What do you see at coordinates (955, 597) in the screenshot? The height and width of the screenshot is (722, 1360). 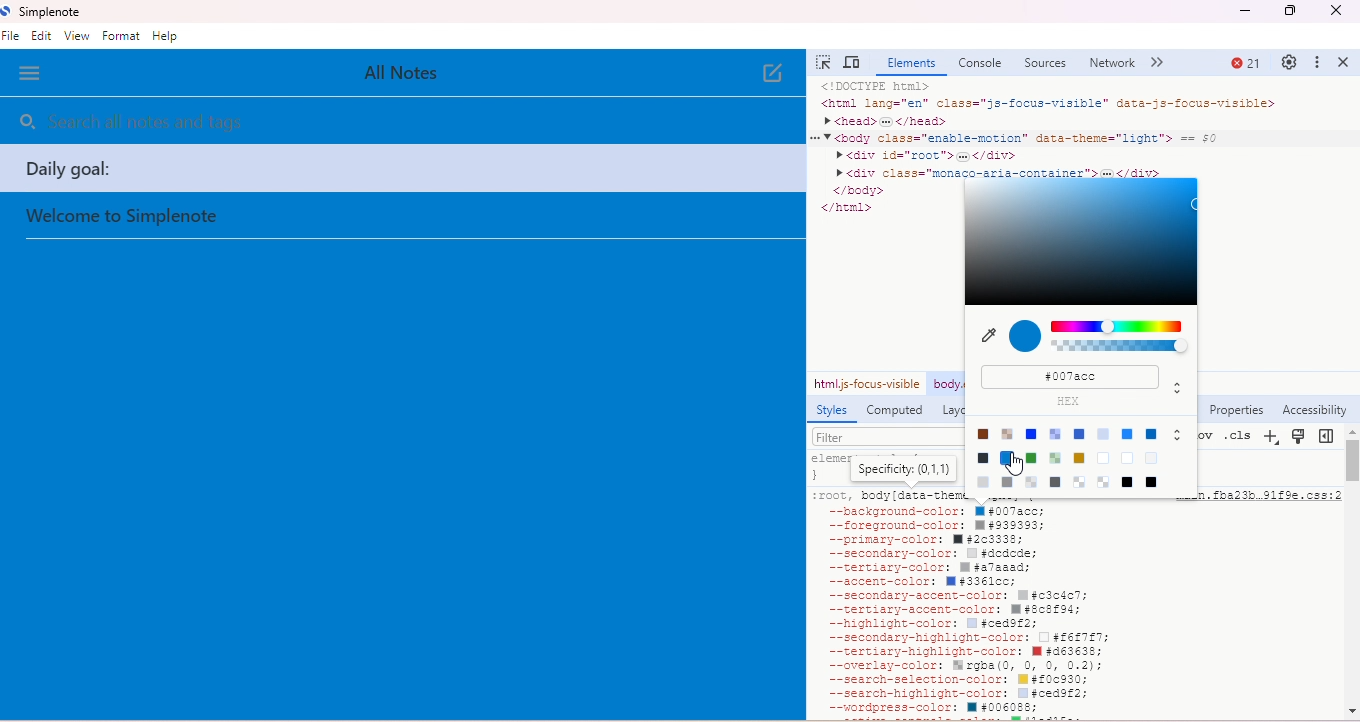 I see `secondary-accent-color` at bounding box center [955, 597].